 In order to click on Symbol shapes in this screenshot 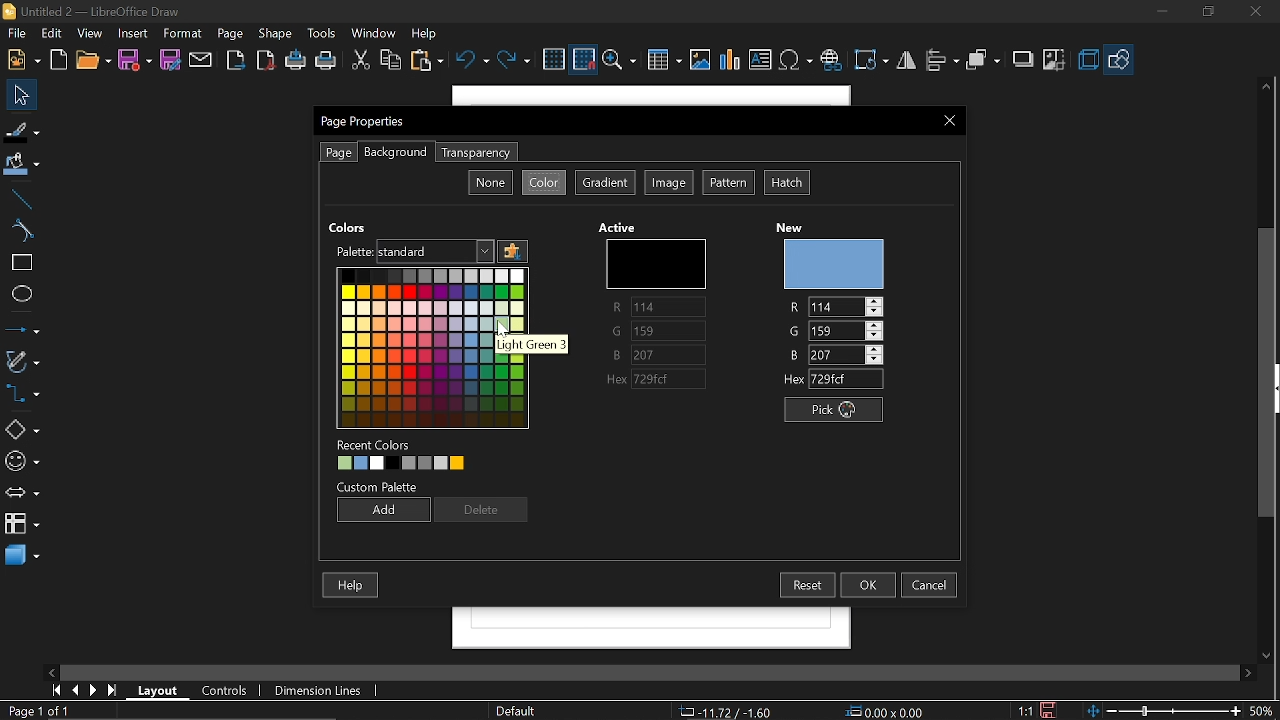, I will do `click(22, 462)`.